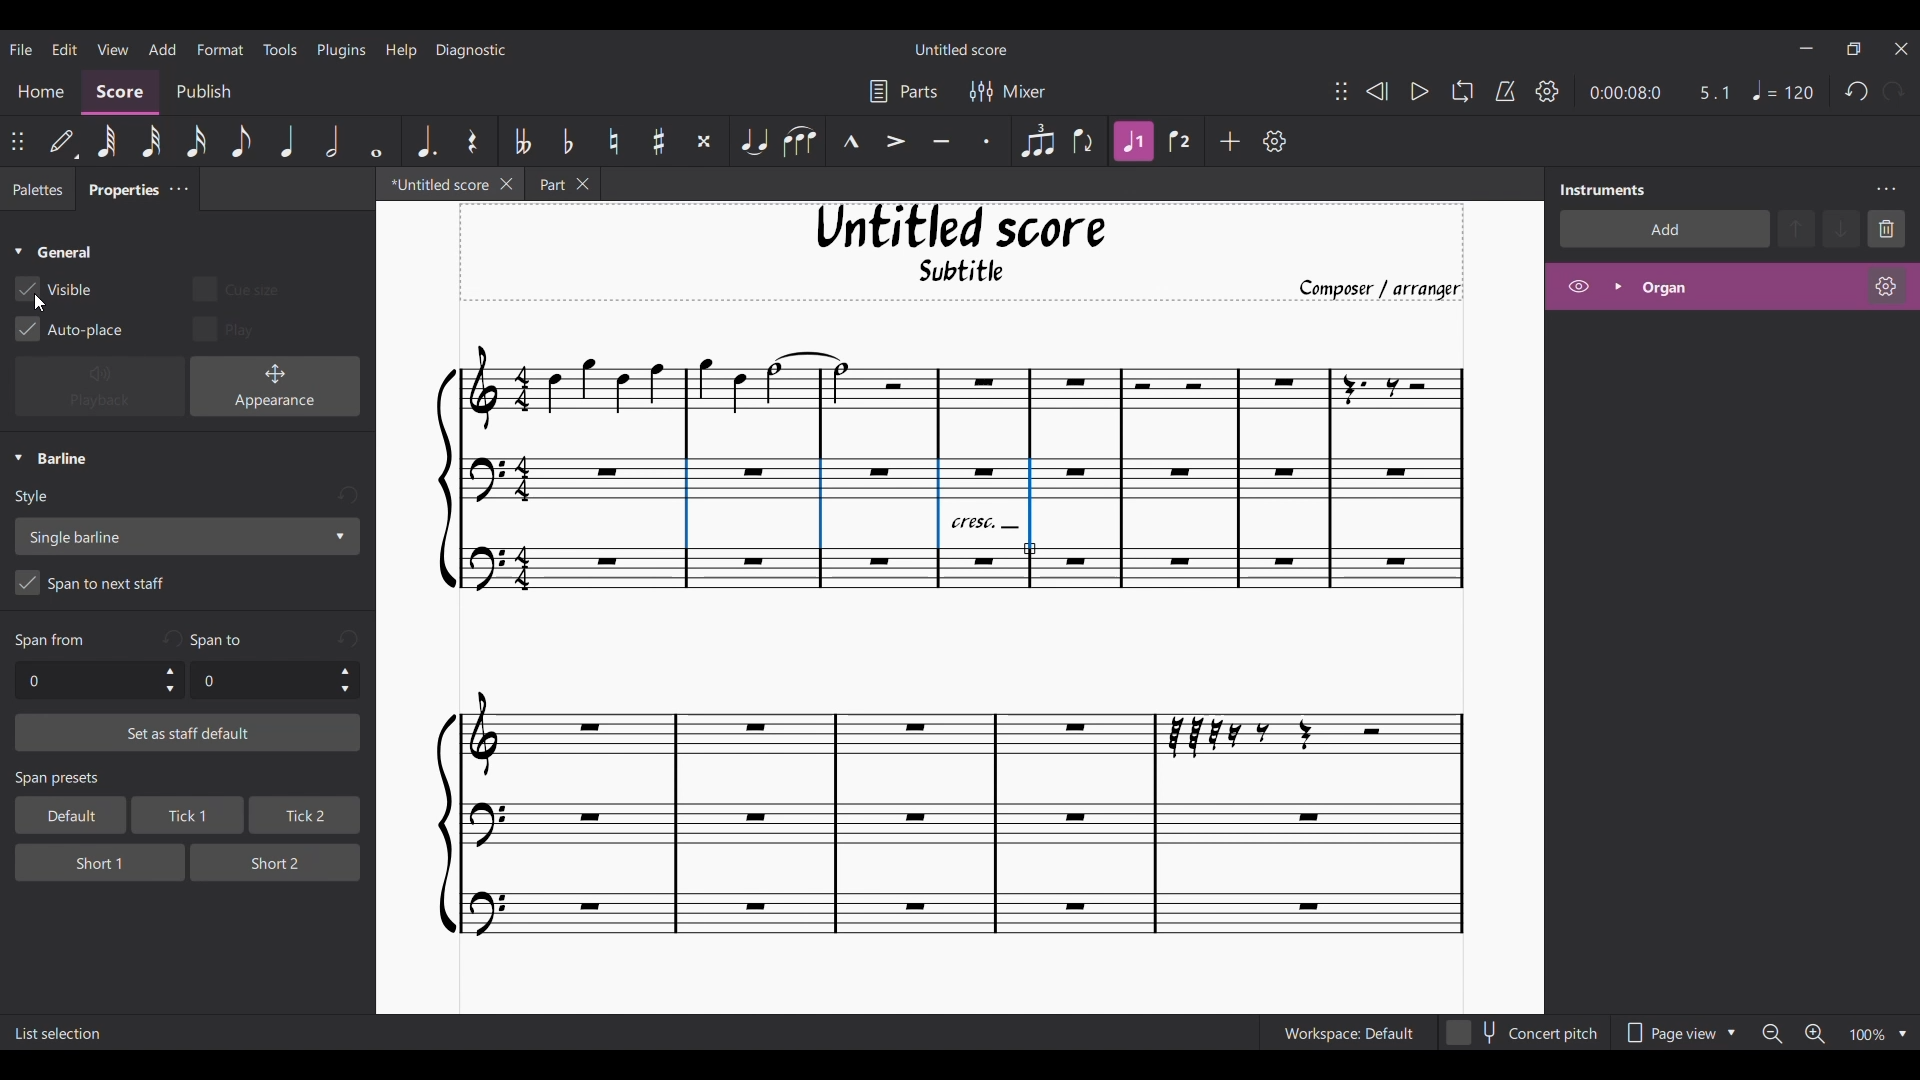 The width and height of the screenshot is (1920, 1080). I want to click on Collapse Barline, so click(51, 459).